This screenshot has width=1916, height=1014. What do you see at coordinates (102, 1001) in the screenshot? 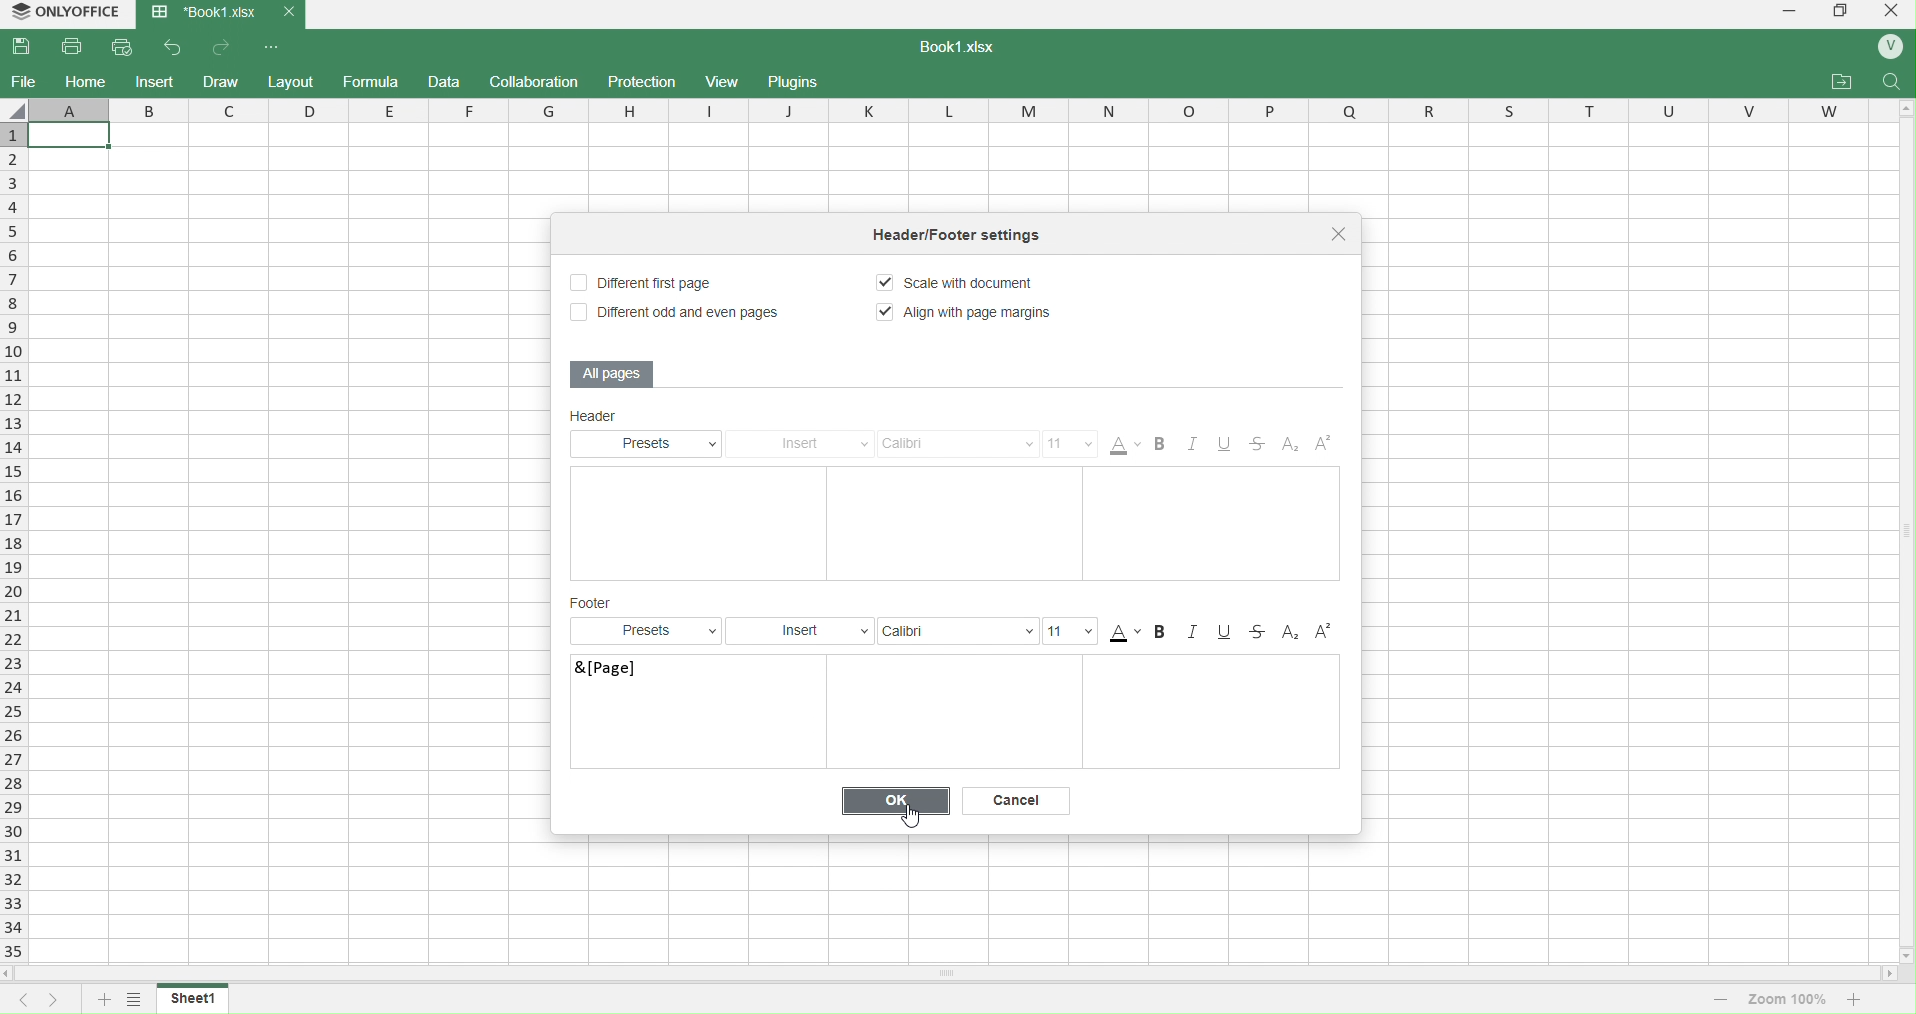
I see `add sheet` at bounding box center [102, 1001].